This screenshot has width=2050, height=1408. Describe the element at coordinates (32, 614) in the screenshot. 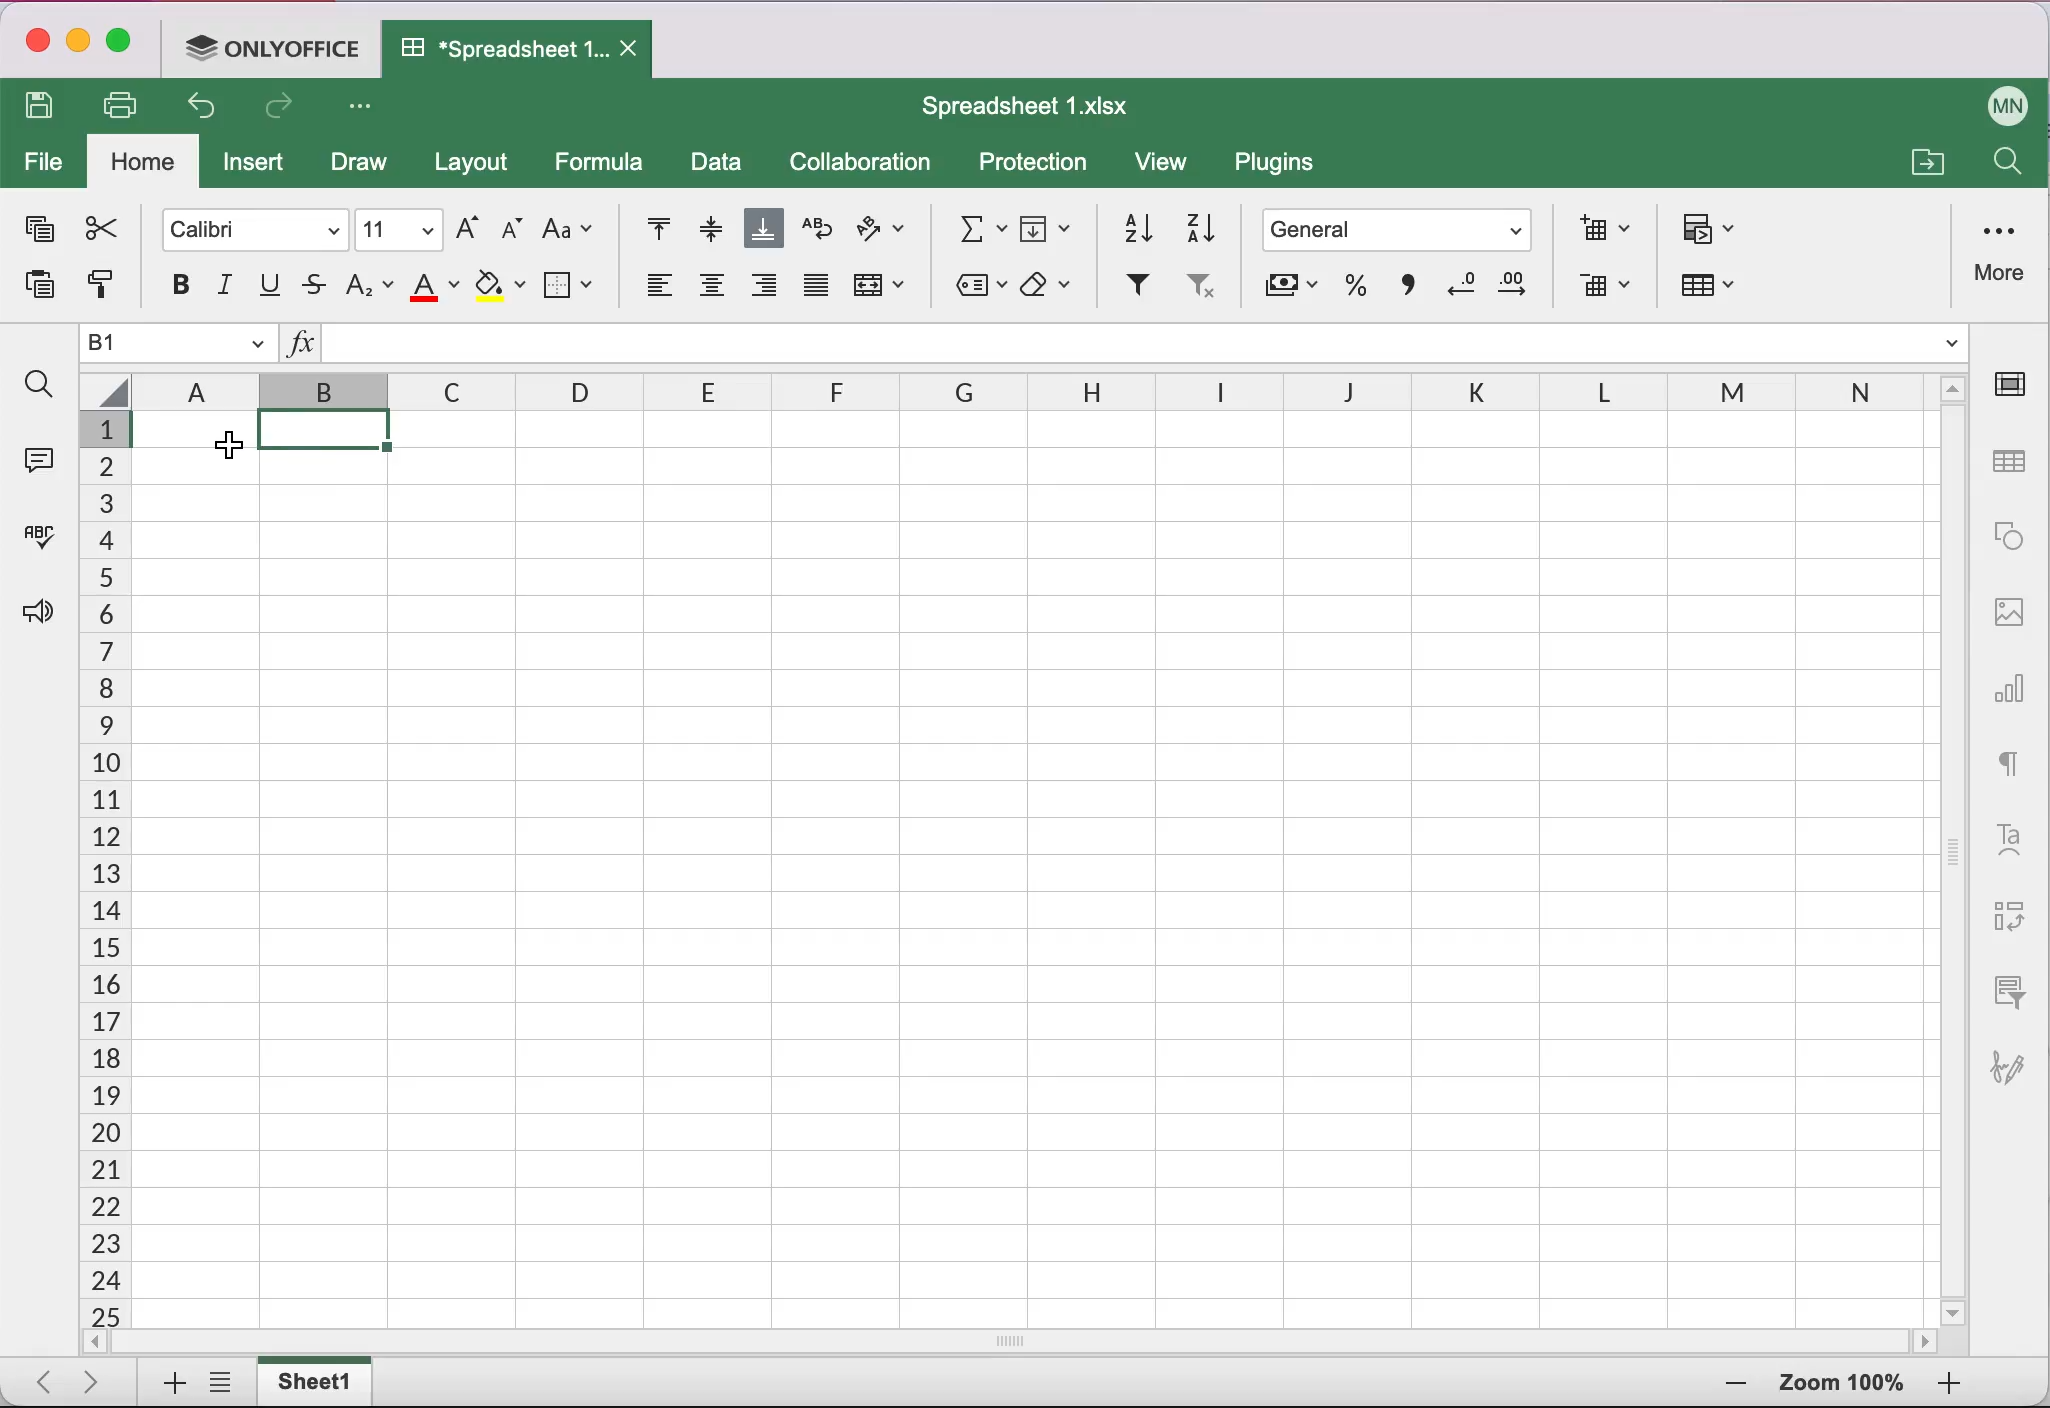

I see `feedback and support` at that location.